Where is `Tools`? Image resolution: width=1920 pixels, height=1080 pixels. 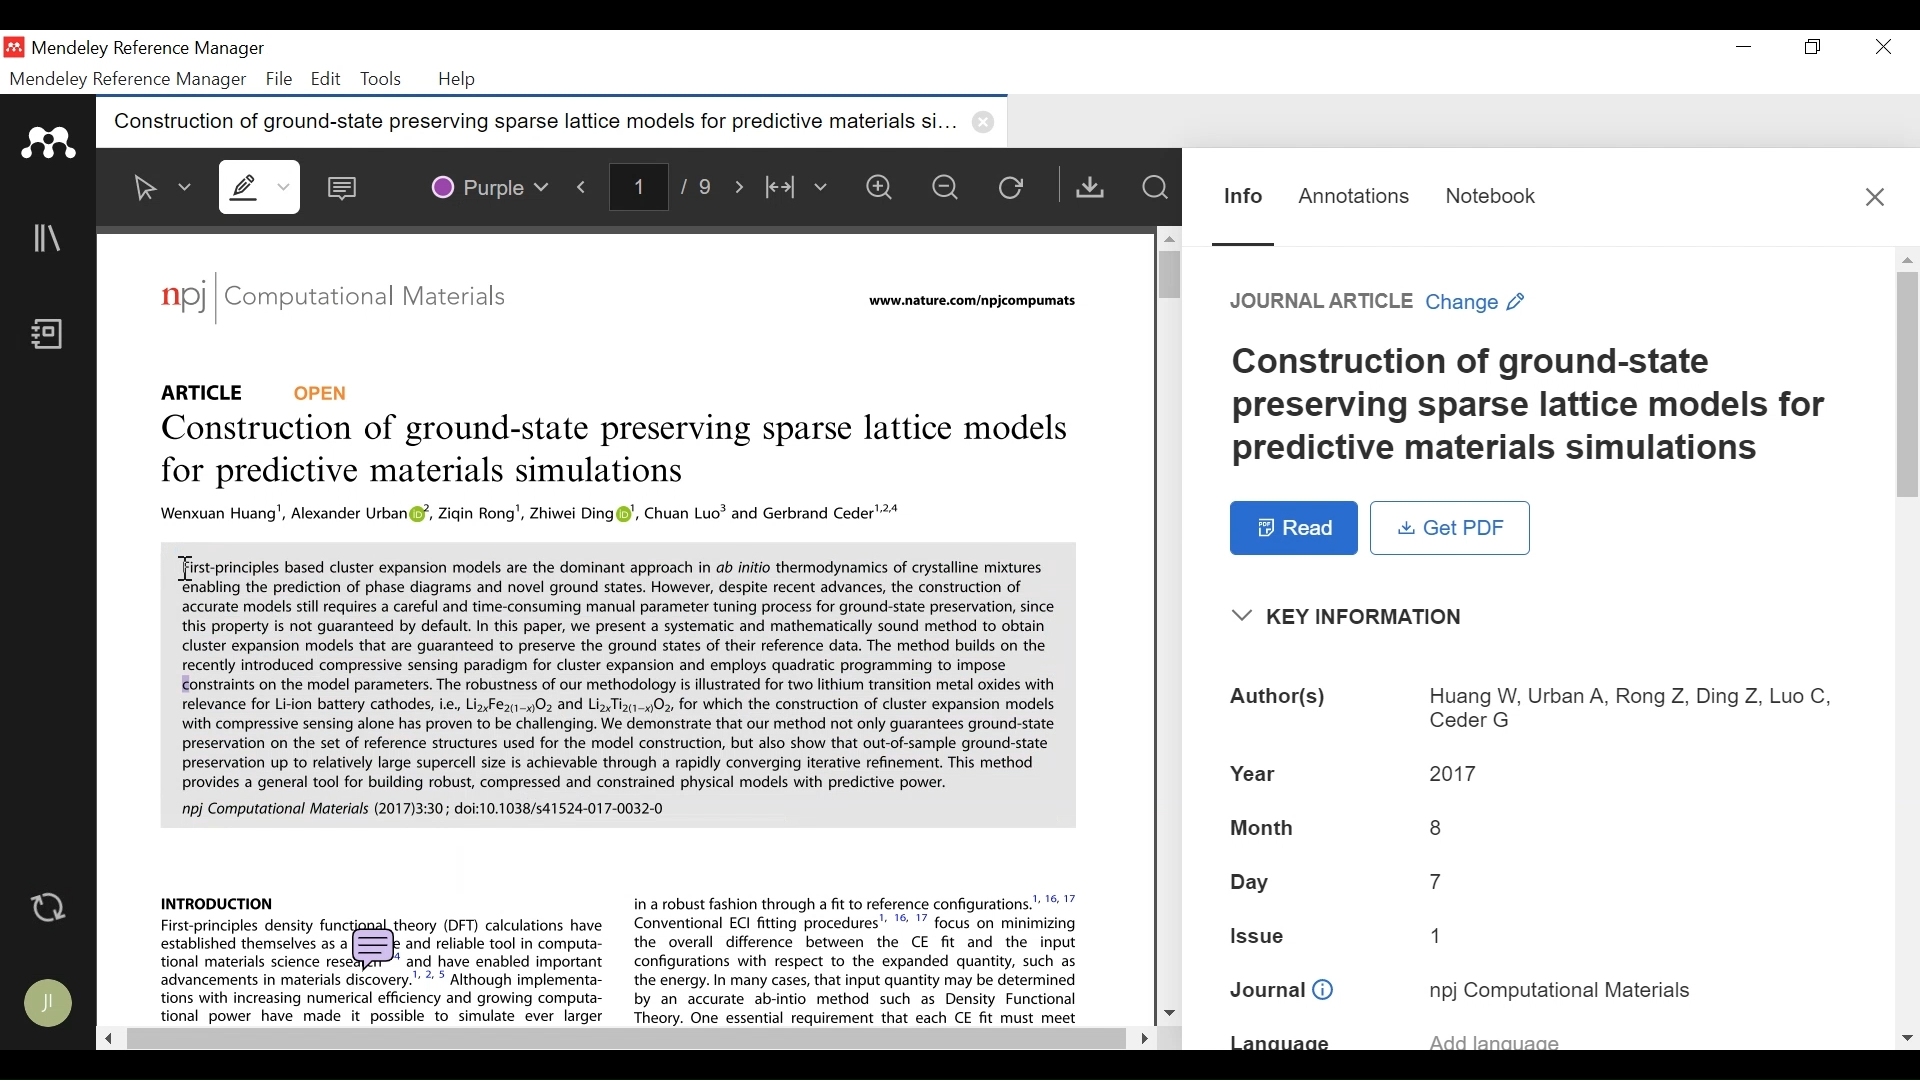
Tools is located at coordinates (379, 79).